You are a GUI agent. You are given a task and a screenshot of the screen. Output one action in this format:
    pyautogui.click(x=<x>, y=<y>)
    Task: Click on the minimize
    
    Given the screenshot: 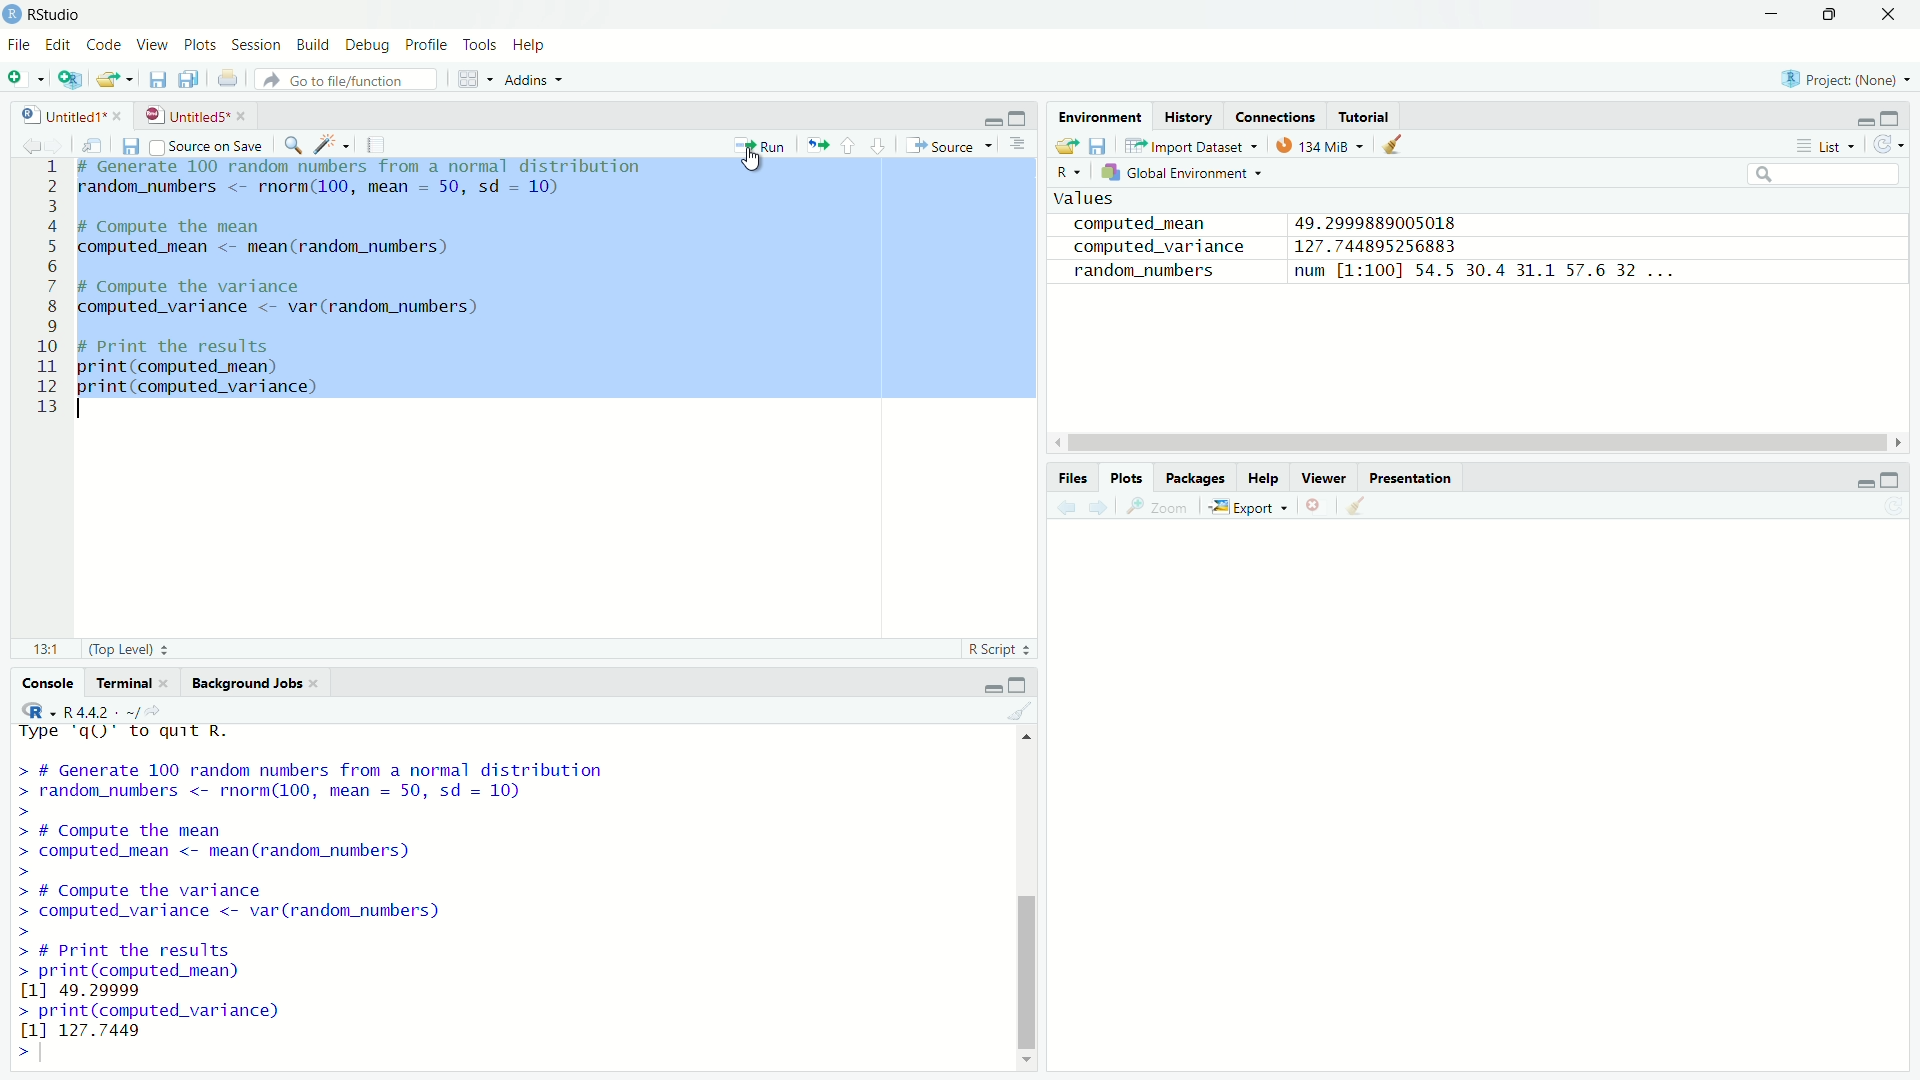 What is the action you would take?
    pyautogui.click(x=986, y=116)
    